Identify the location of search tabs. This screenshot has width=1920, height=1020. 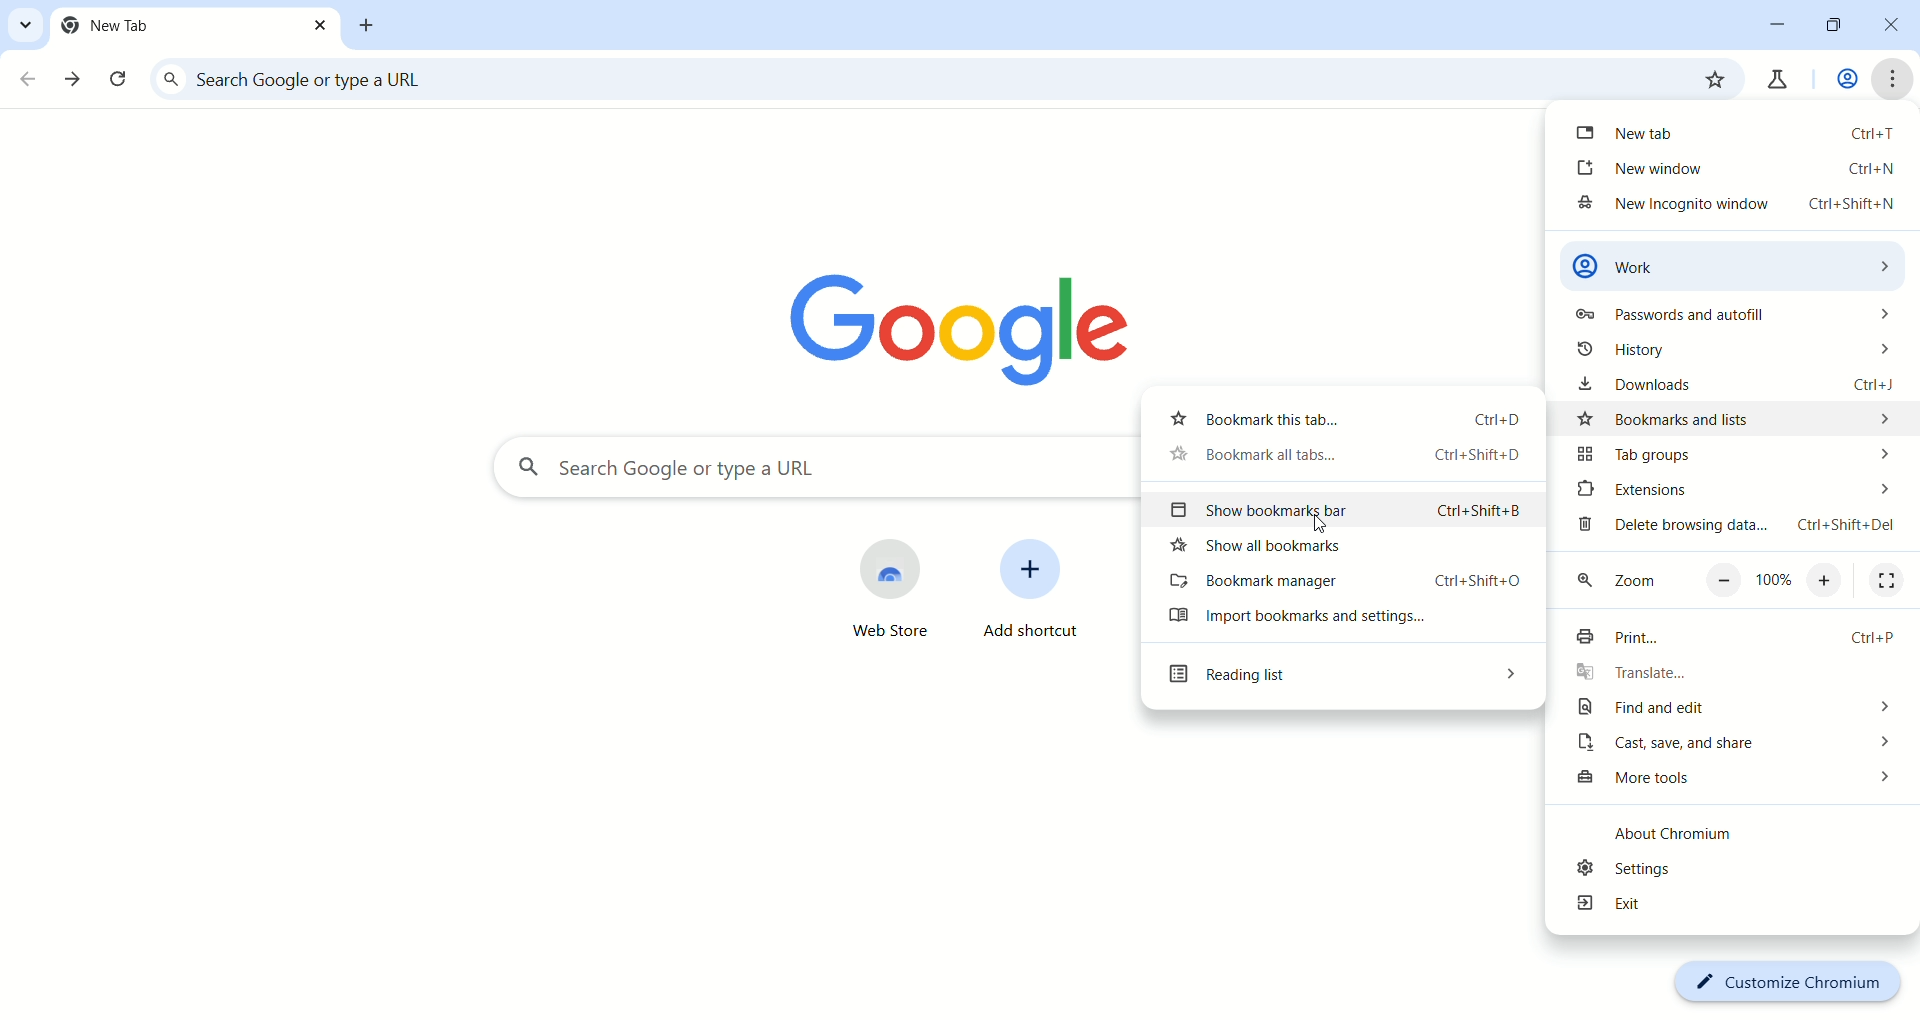
(23, 24).